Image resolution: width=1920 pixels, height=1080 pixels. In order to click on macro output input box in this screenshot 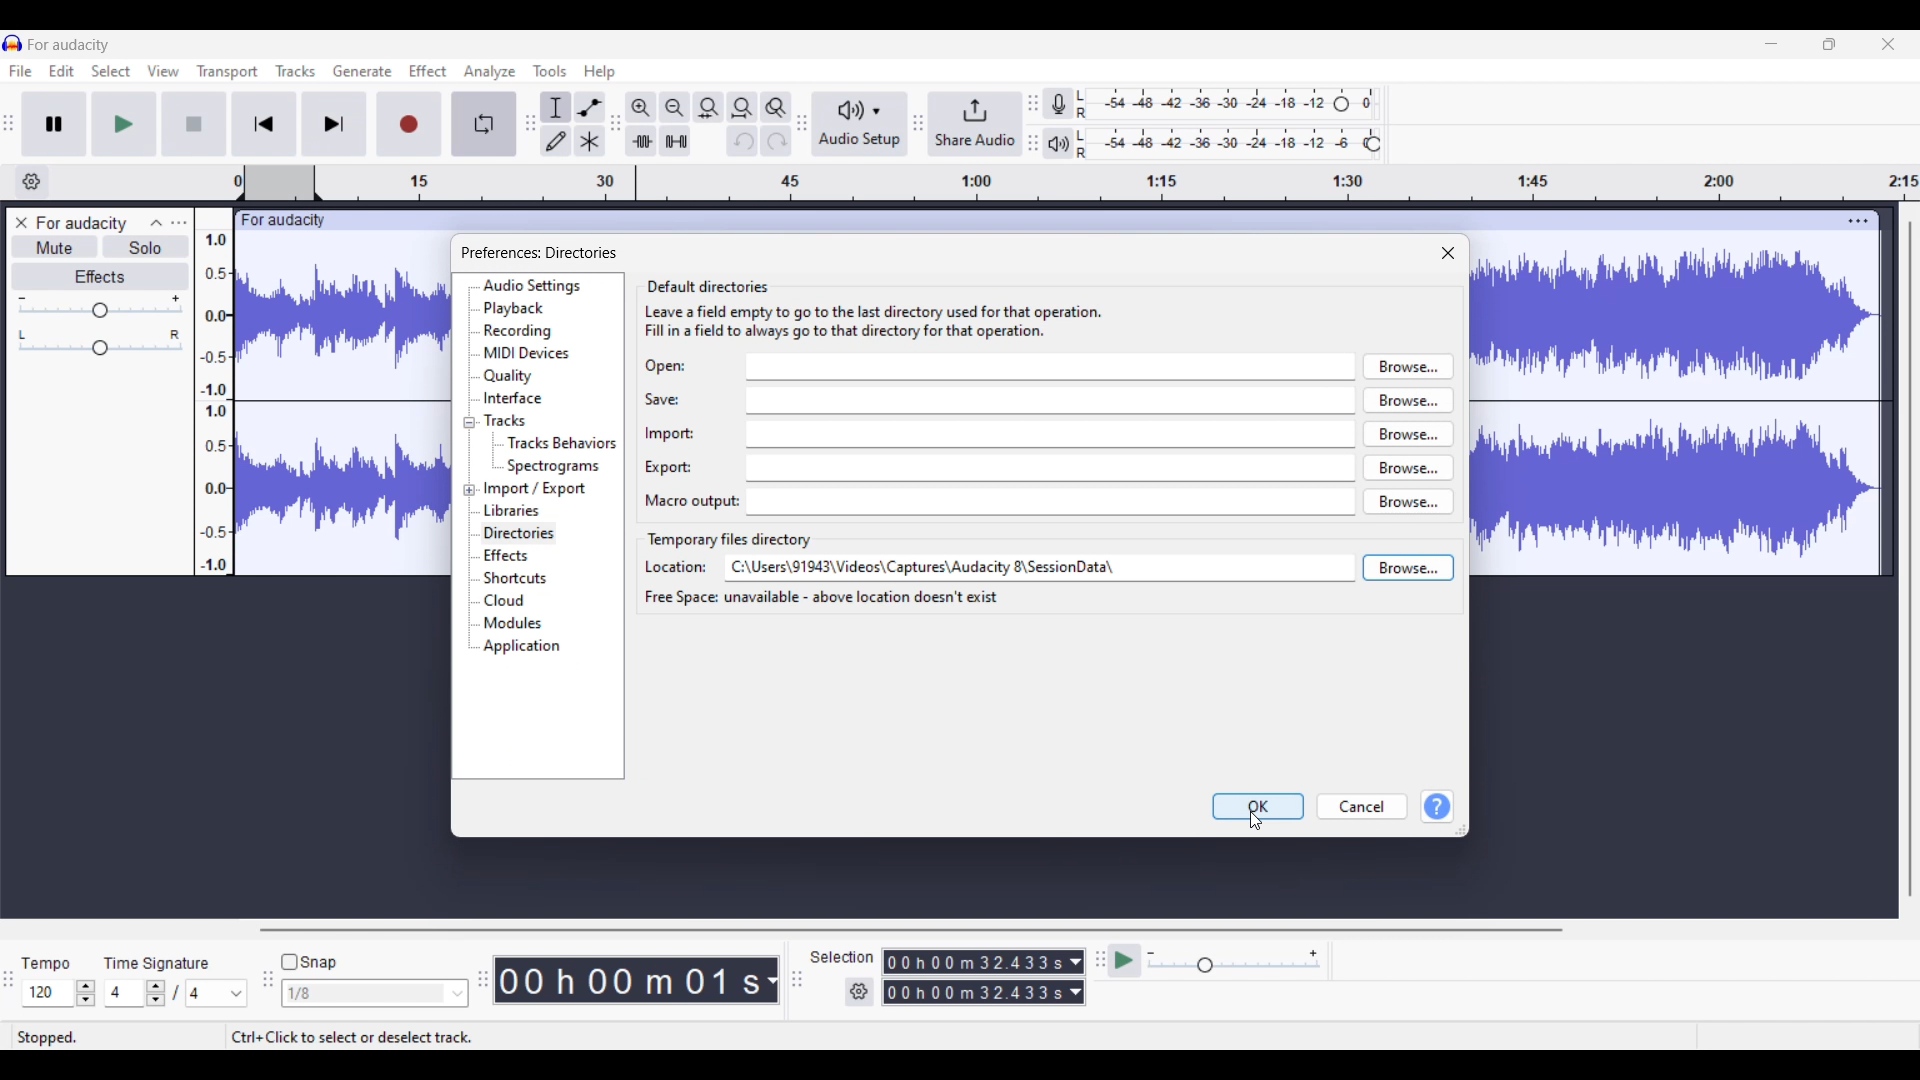, I will do `click(1050, 502)`.